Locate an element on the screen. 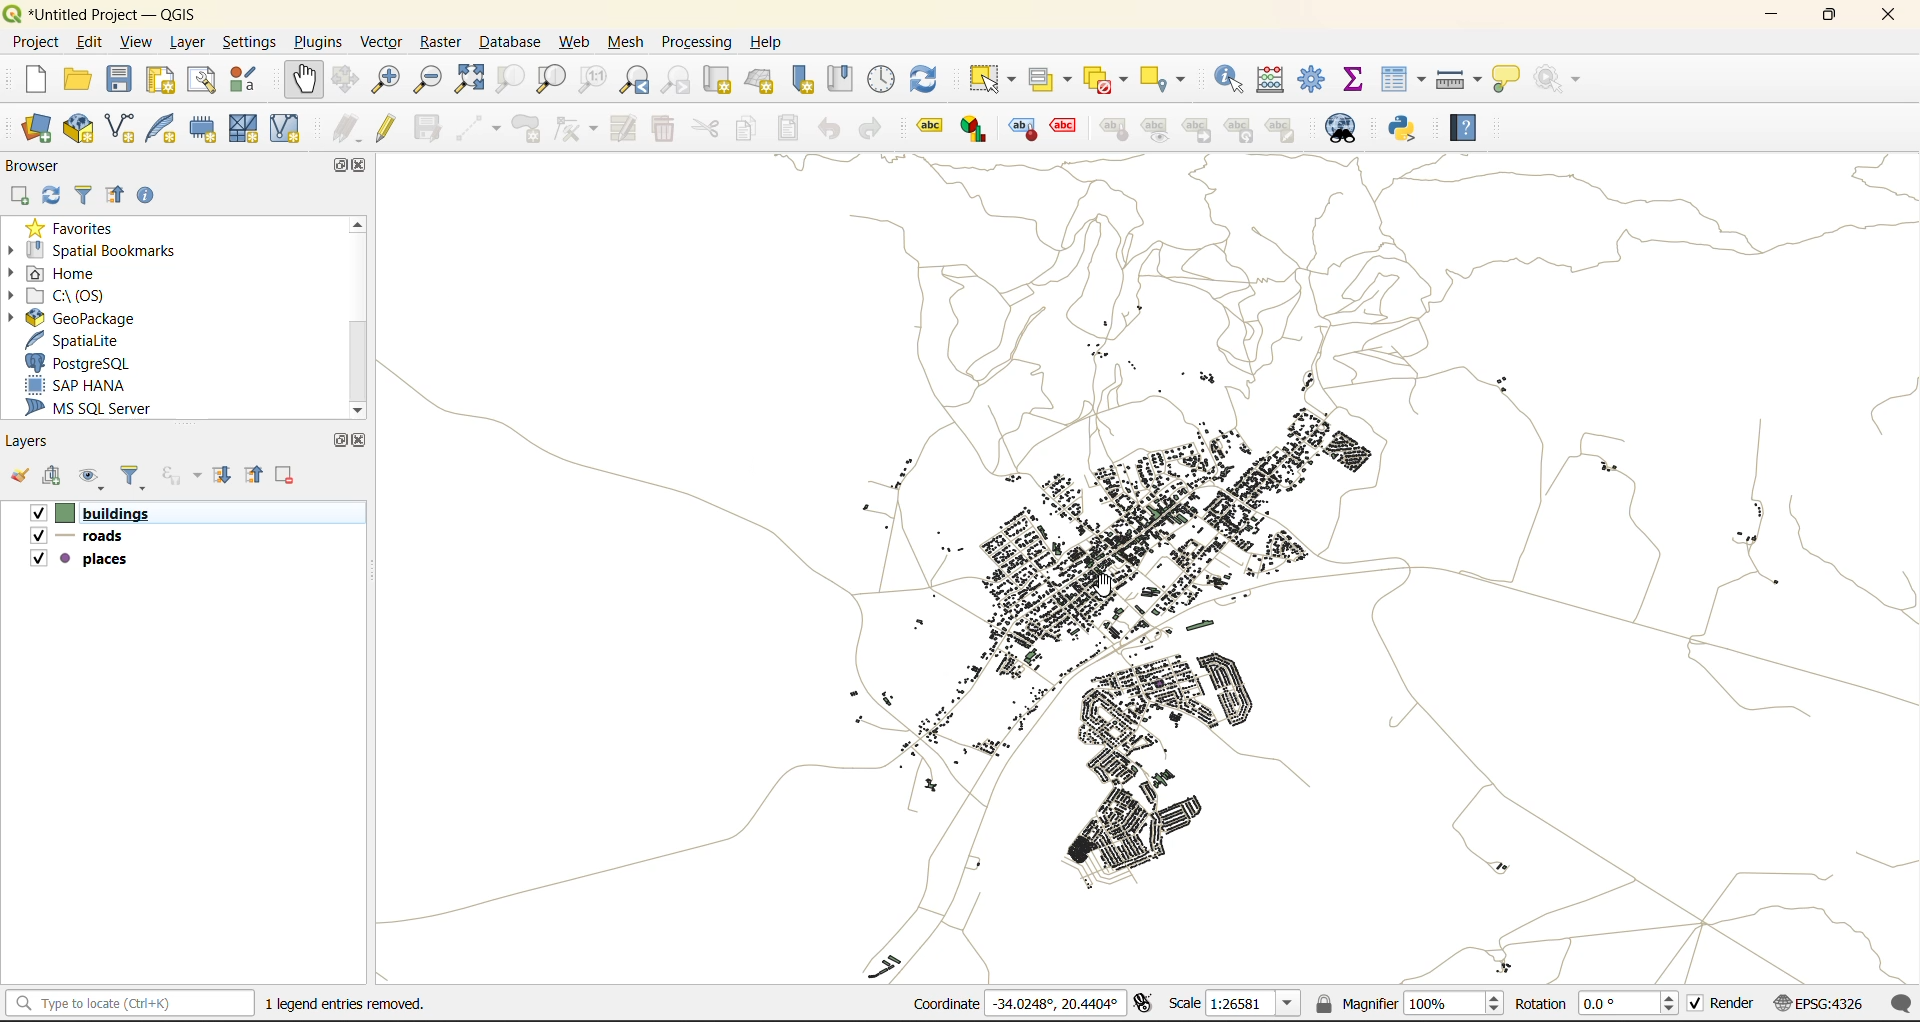  toolbox is located at coordinates (1314, 79).